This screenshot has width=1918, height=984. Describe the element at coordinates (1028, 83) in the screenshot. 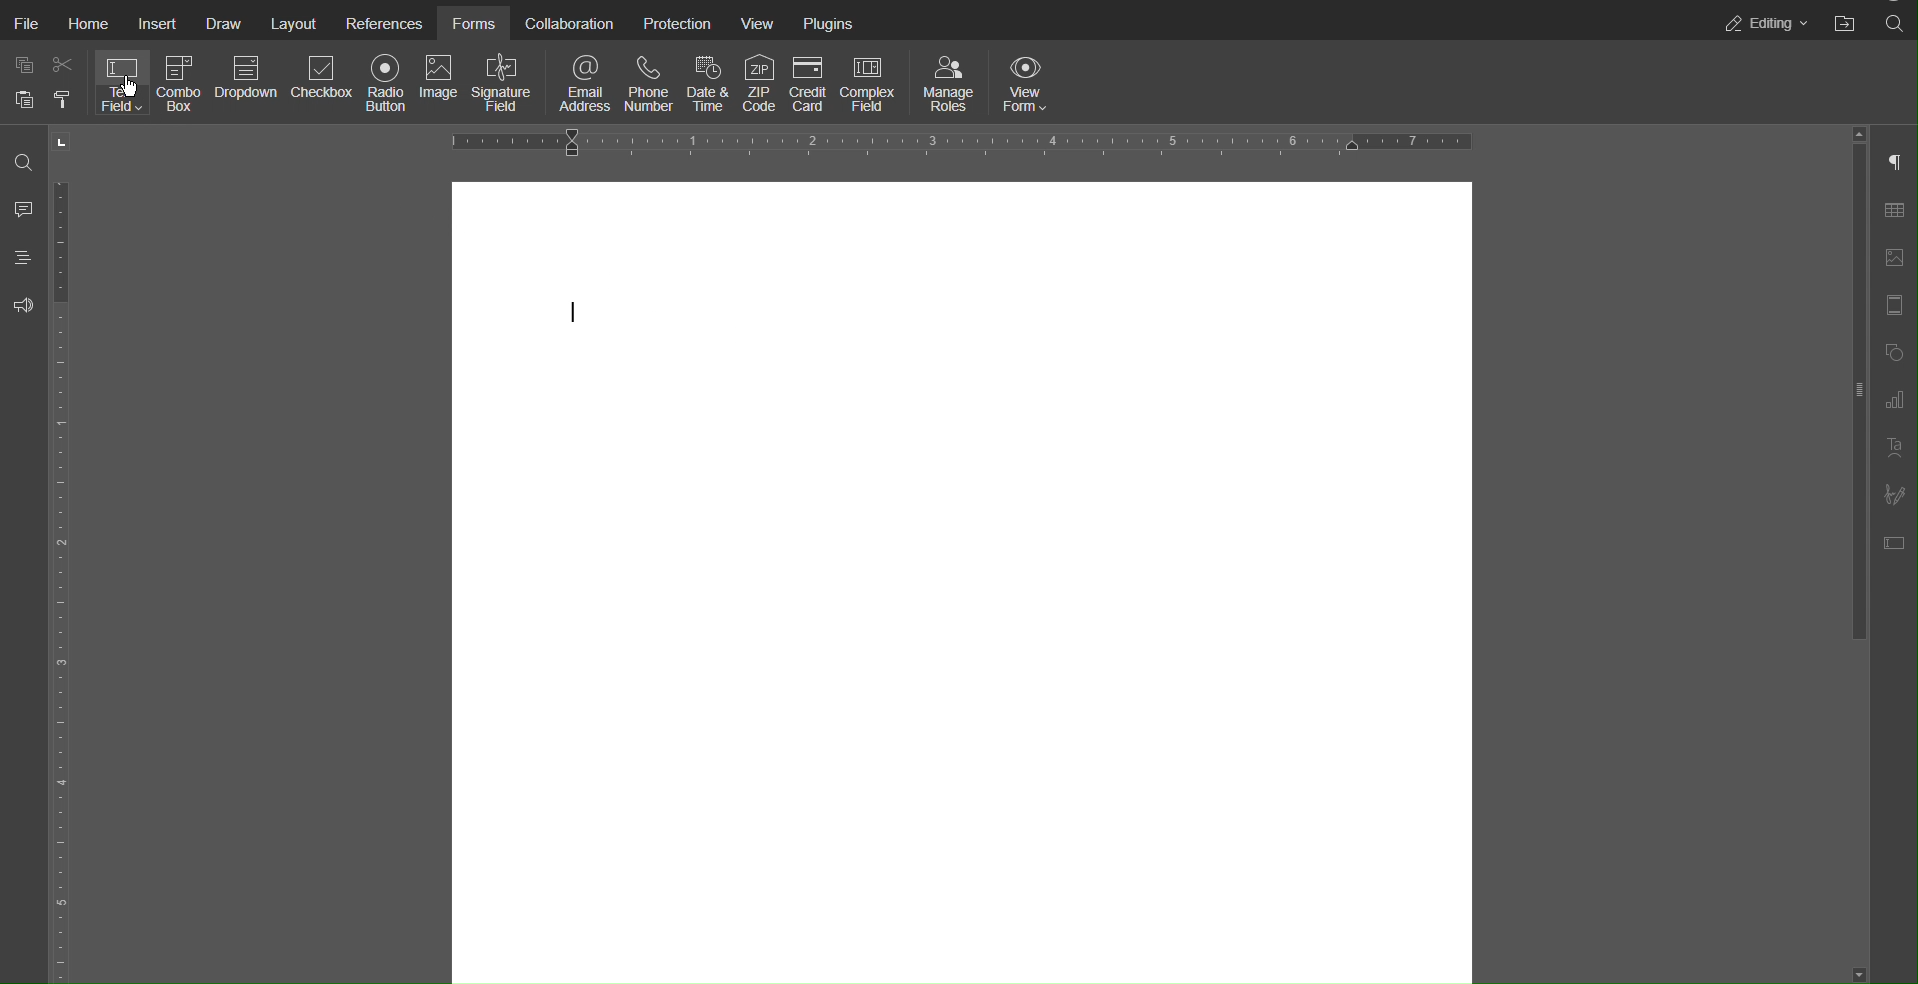

I see `View Form` at that location.